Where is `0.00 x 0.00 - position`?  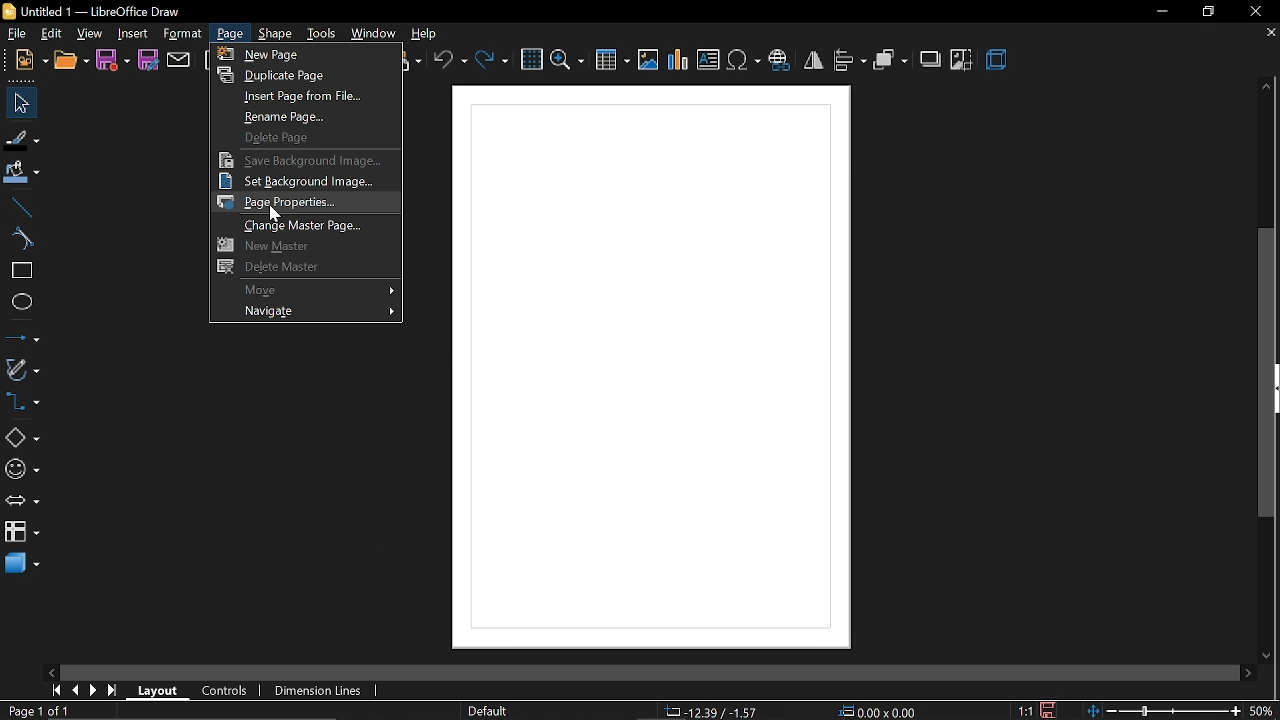 0.00 x 0.00 - position is located at coordinates (879, 710).